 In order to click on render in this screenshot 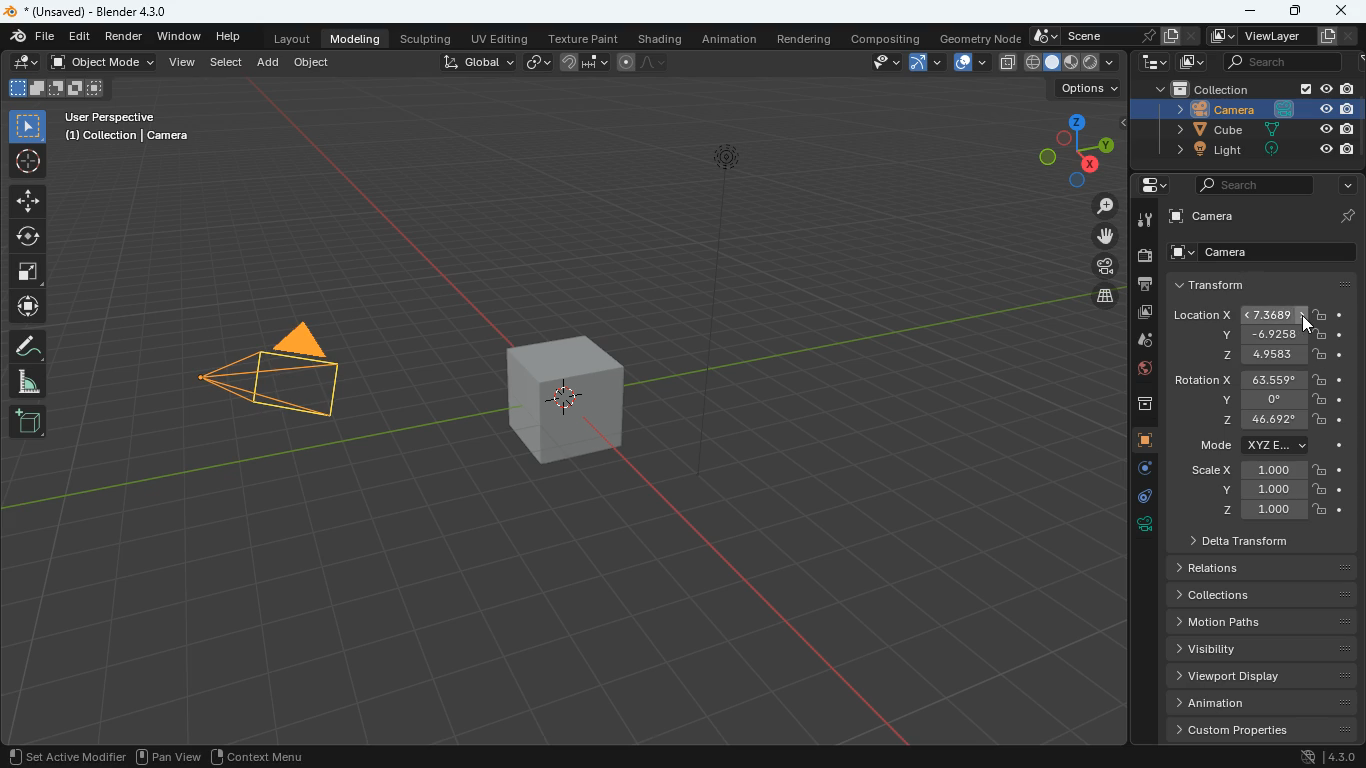, I will do `click(125, 37)`.